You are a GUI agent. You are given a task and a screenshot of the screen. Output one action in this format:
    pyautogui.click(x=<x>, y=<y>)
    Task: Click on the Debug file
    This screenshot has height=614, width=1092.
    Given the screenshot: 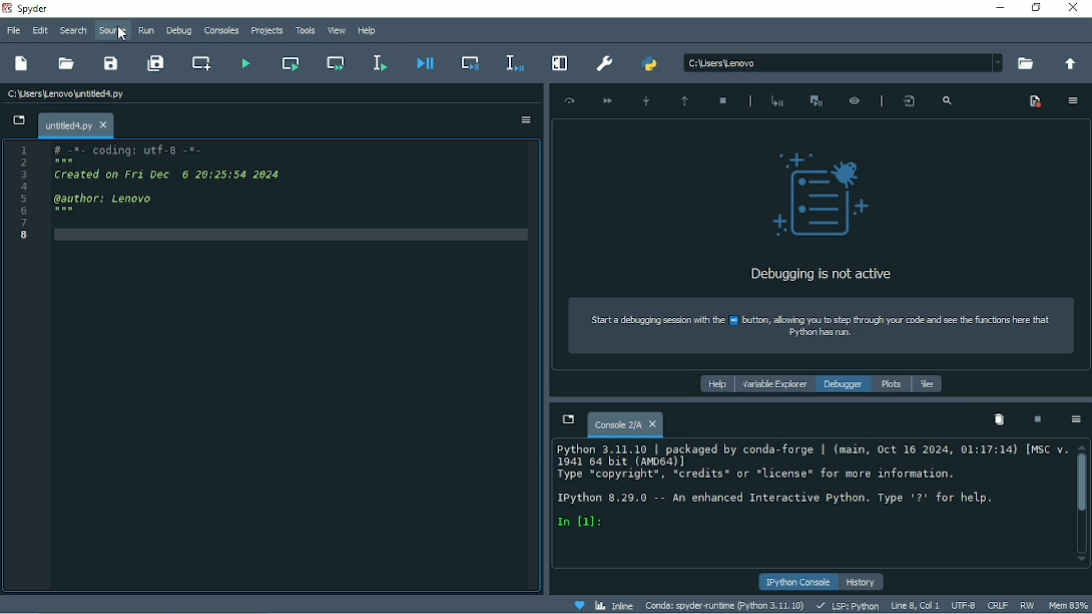 What is the action you would take?
    pyautogui.click(x=426, y=62)
    